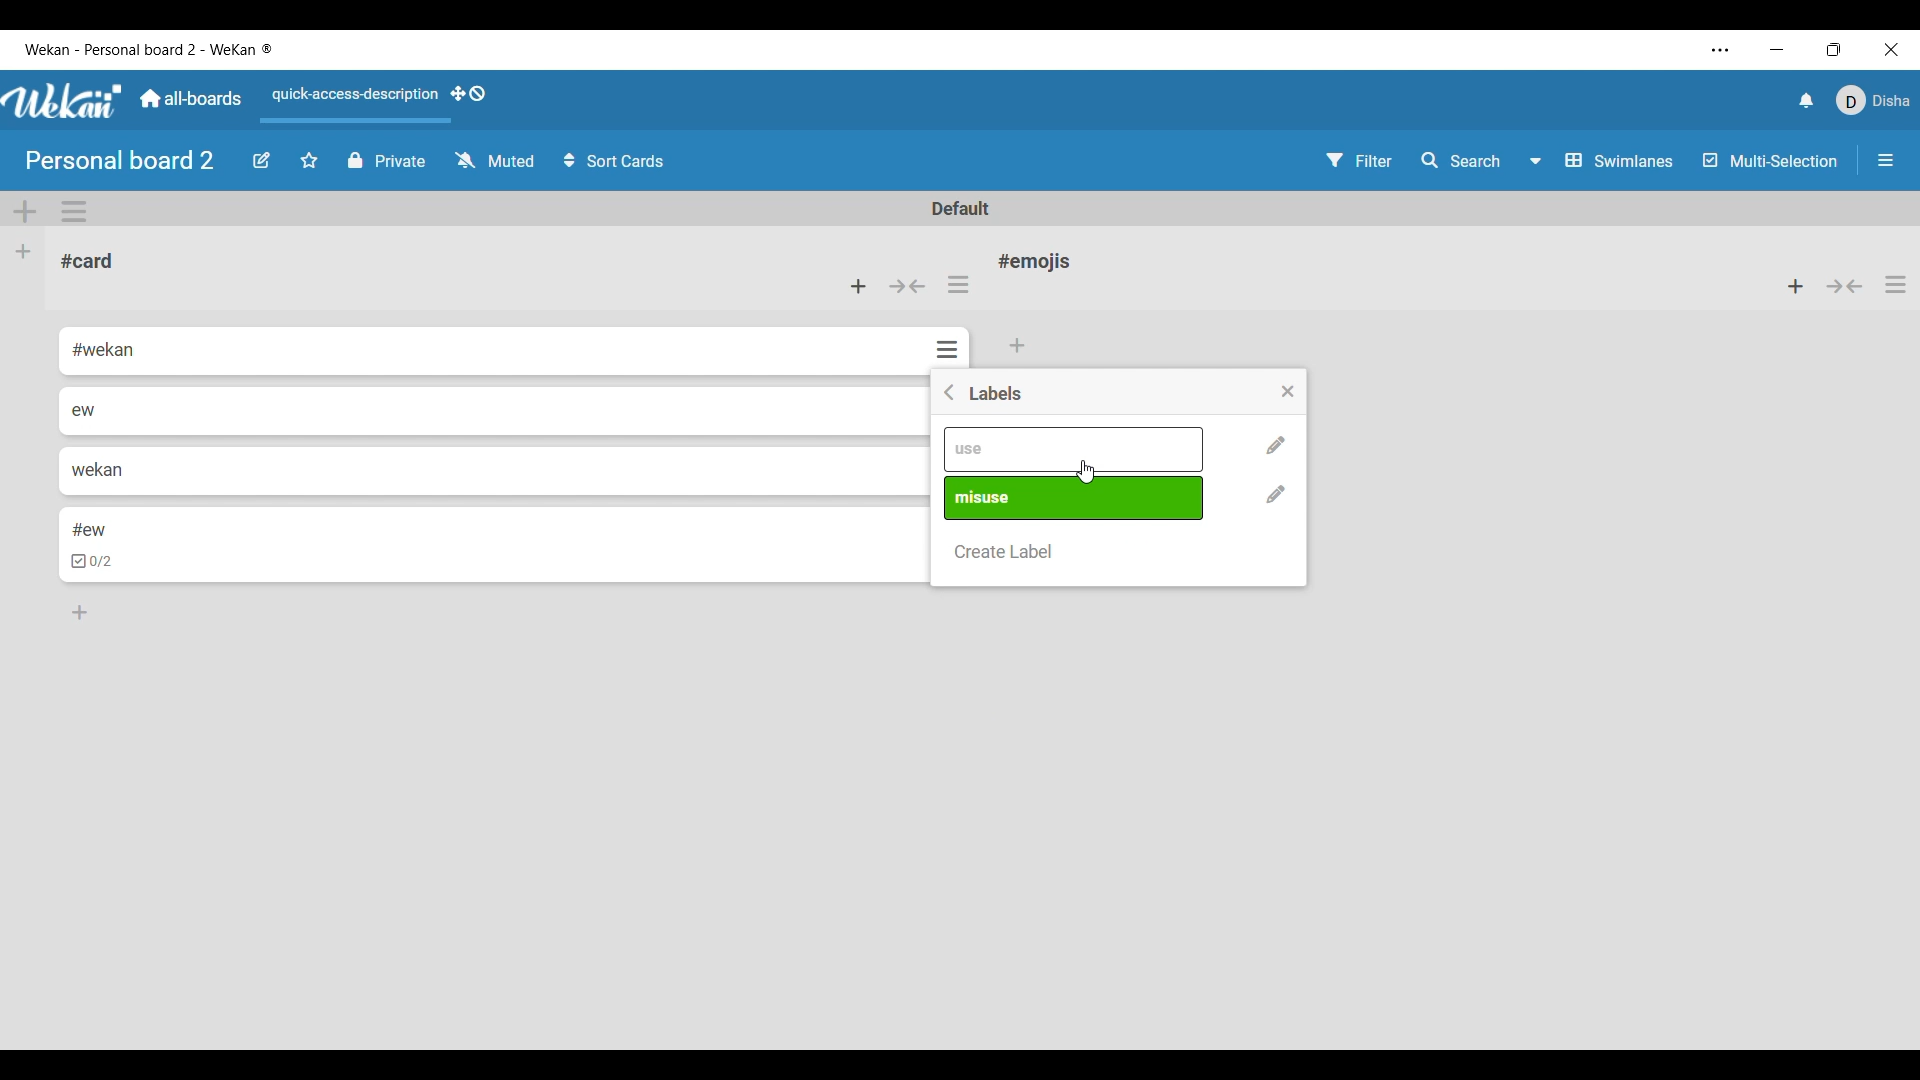  What do you see at coordinates (908, 286) in the screenshot?
I see `Collapse` at bounding box center [908, 286].